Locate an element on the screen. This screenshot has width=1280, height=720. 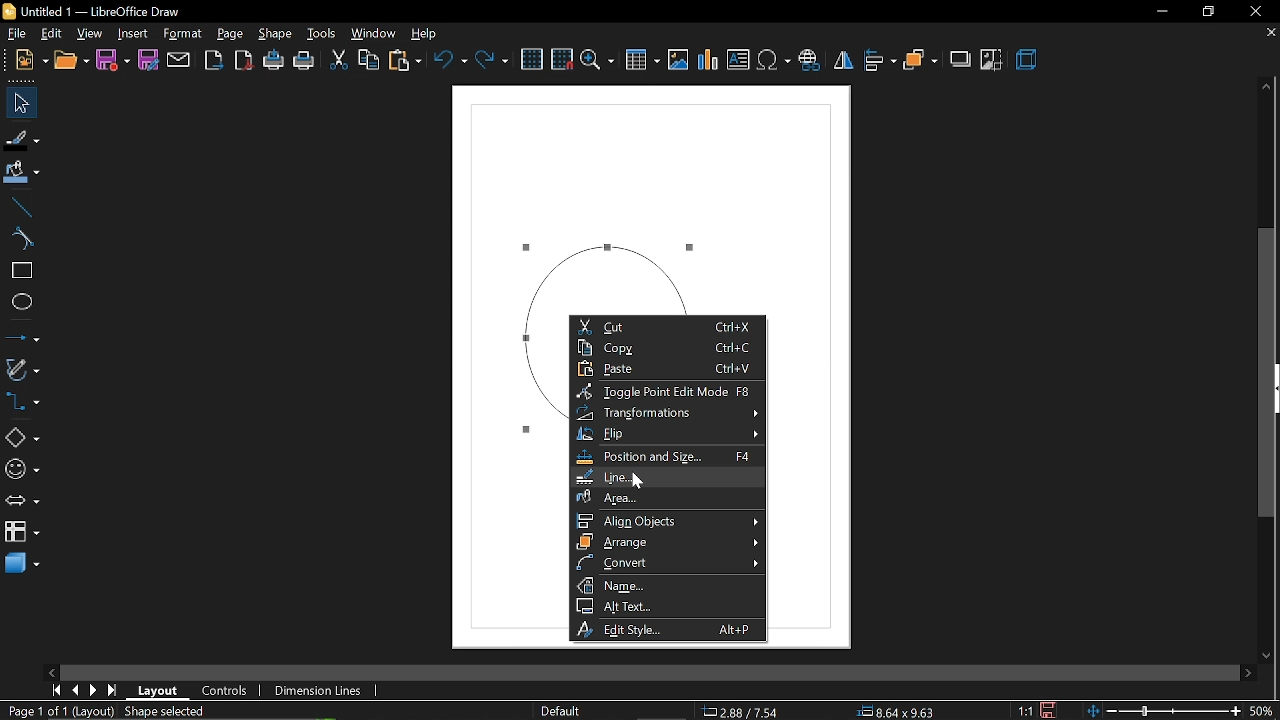
arrows is located at coordinates (22, 501).